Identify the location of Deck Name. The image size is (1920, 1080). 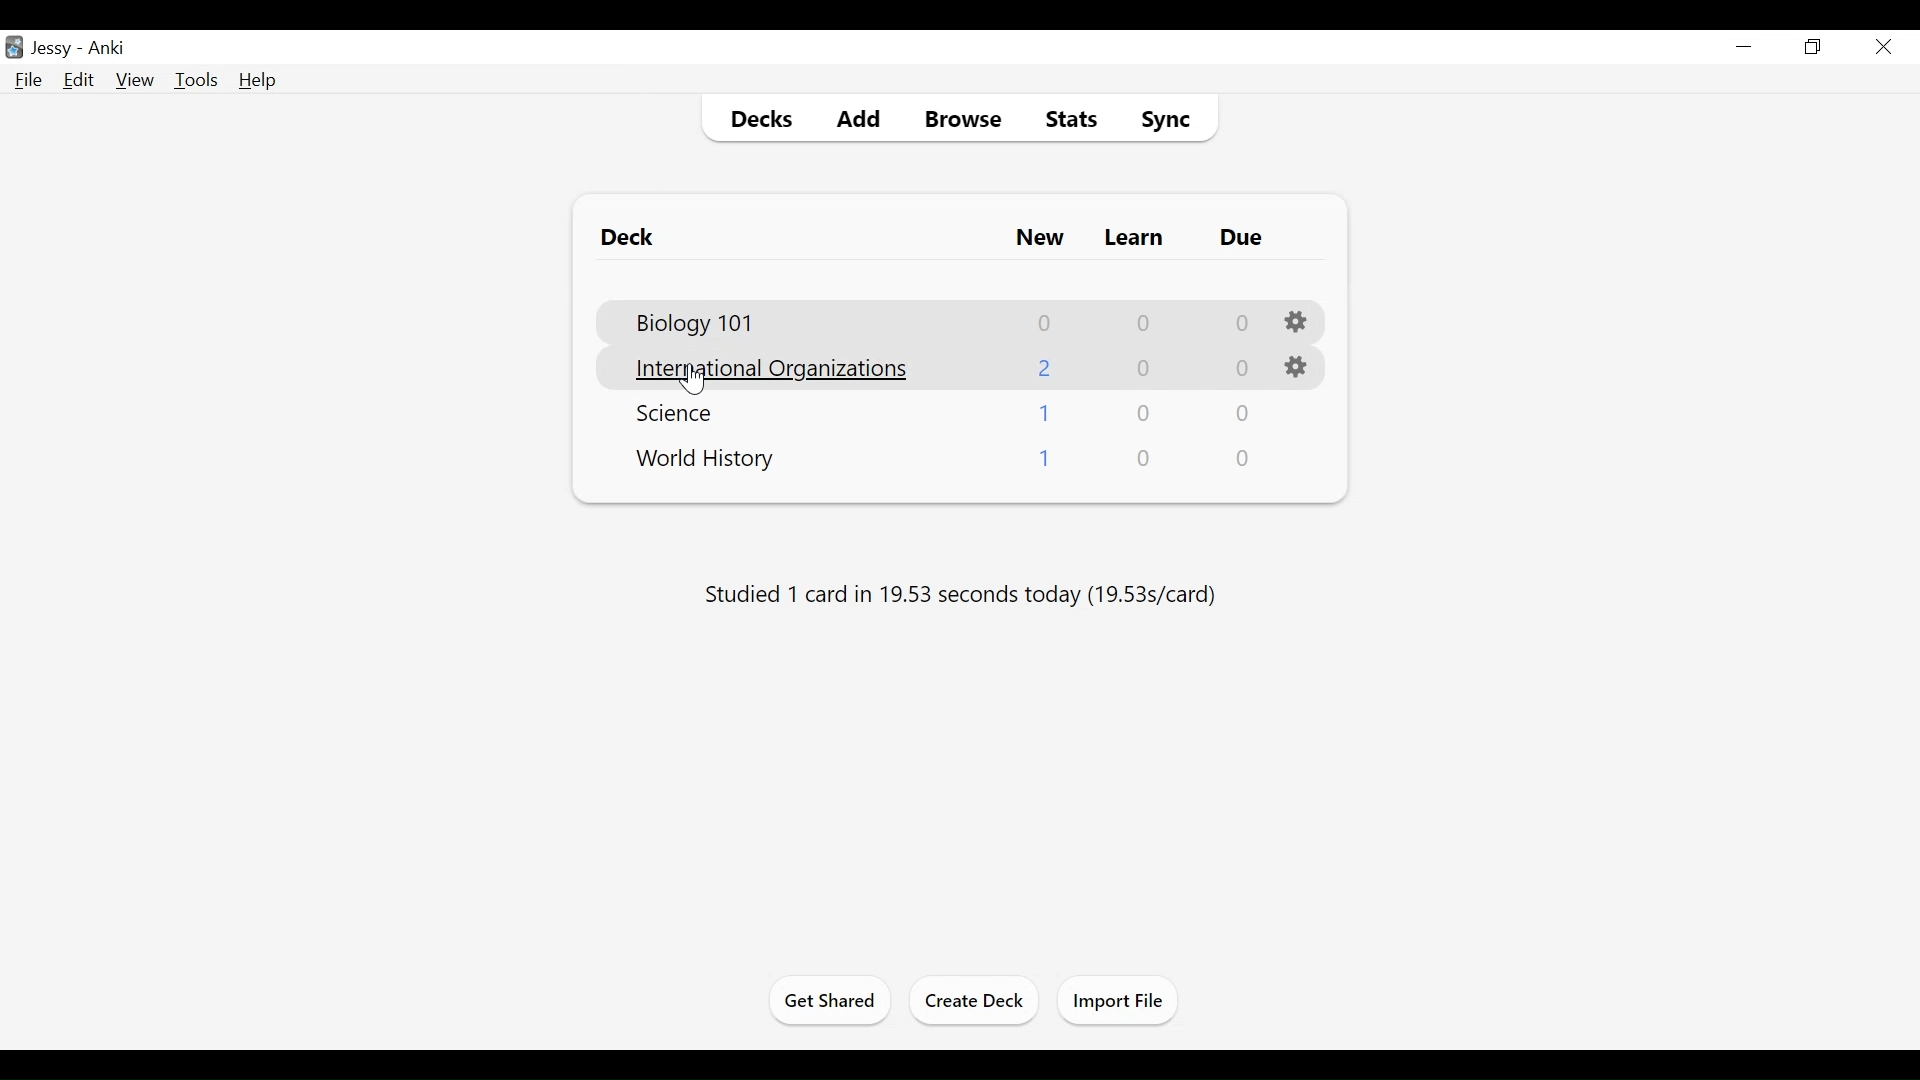
(688, 326).